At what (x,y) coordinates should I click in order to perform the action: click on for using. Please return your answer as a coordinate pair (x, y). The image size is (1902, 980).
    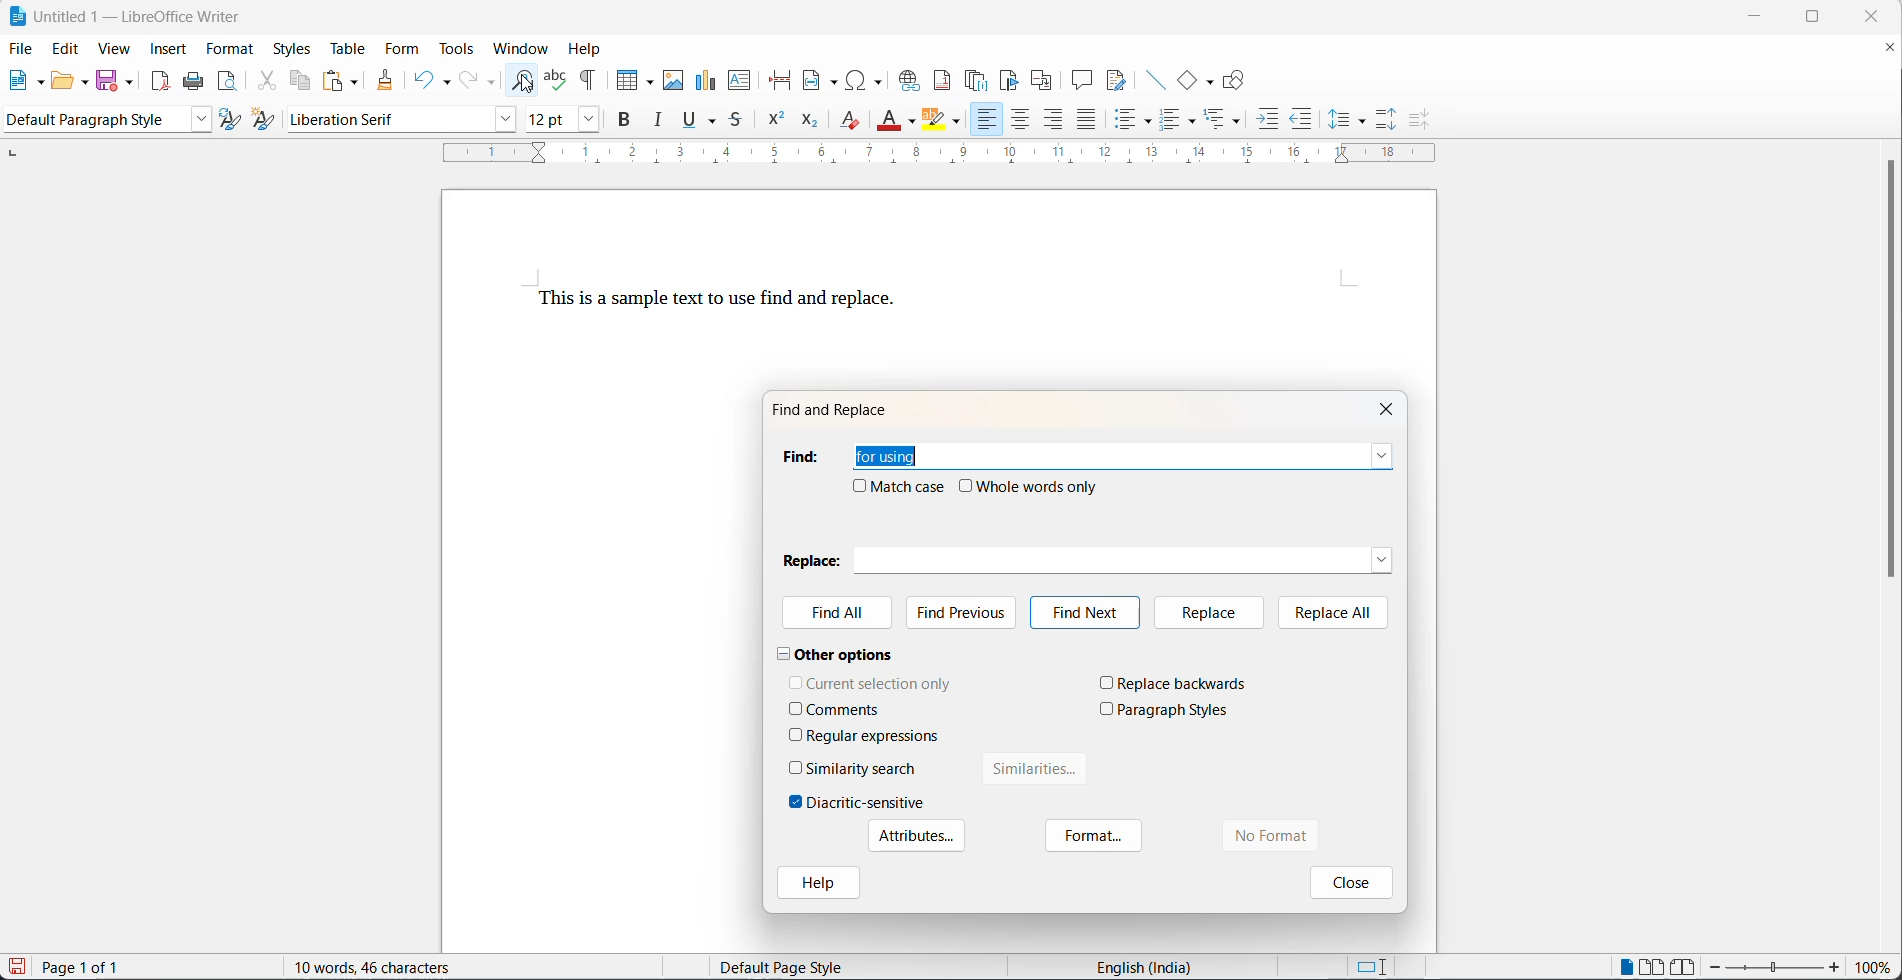
    Looking at the image, I should click on (1105, 454).